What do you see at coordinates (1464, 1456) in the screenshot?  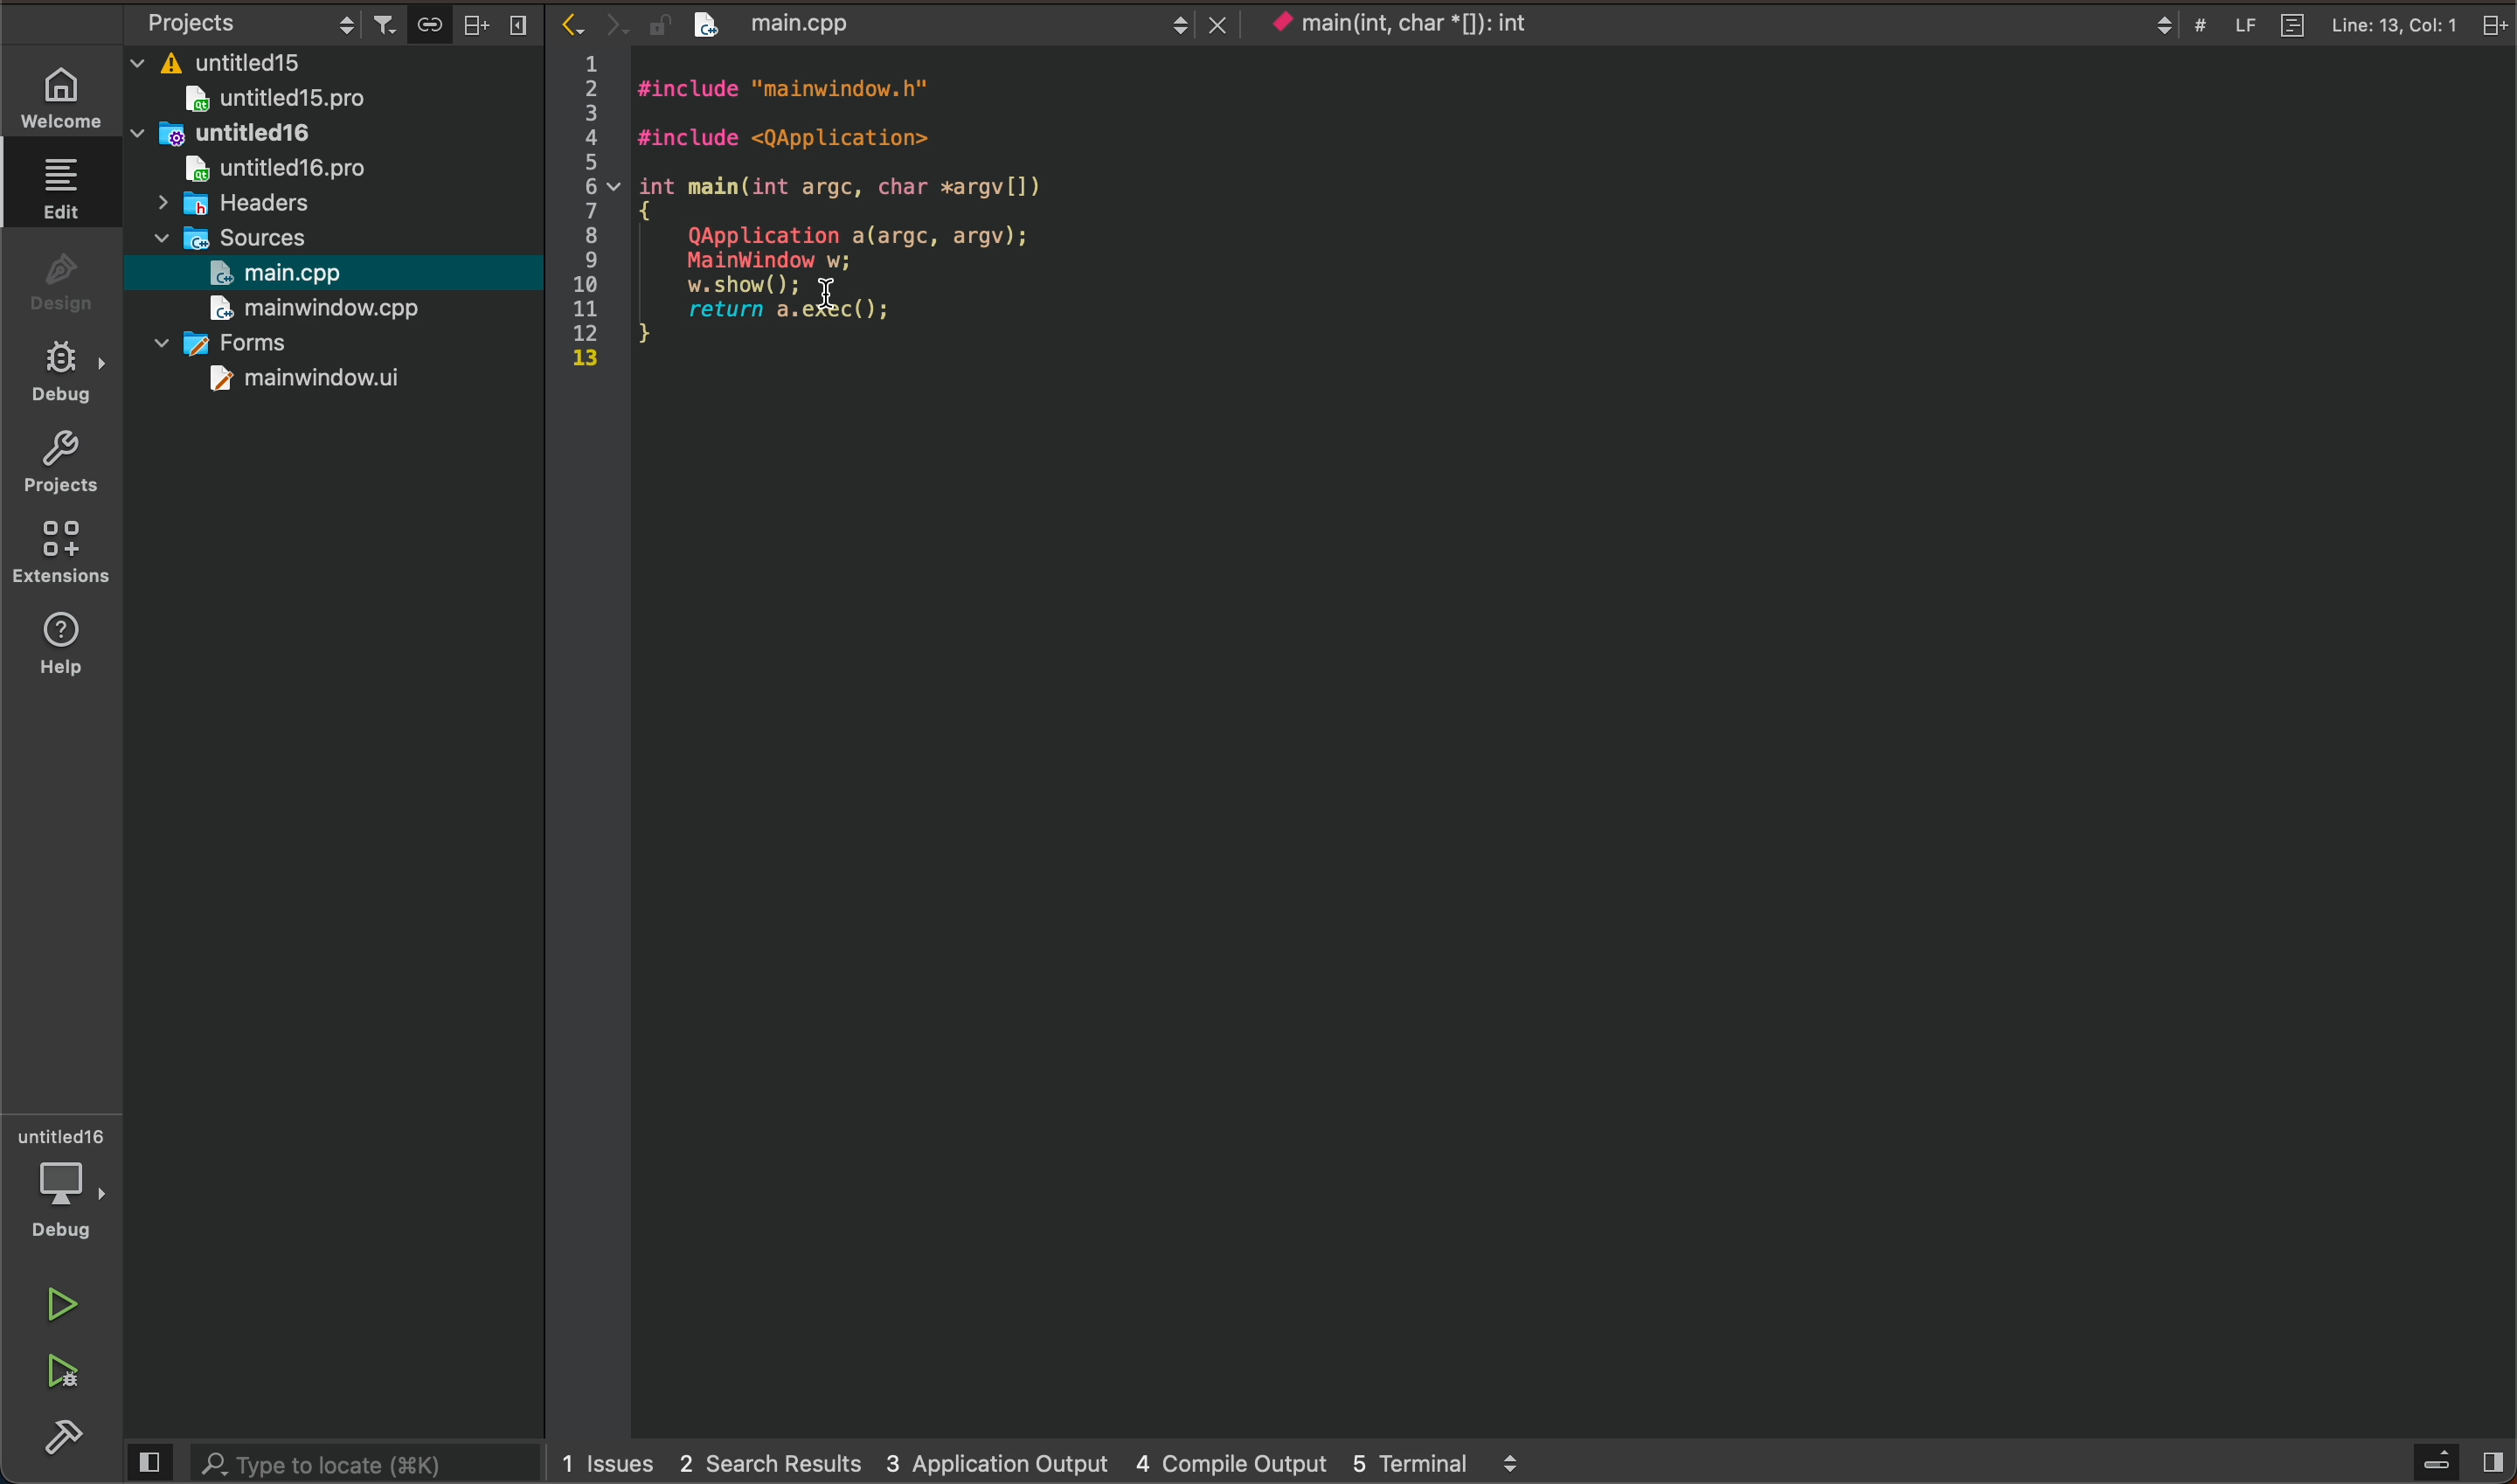 I see `5 terminal` at bounding box center [1464, 1456].